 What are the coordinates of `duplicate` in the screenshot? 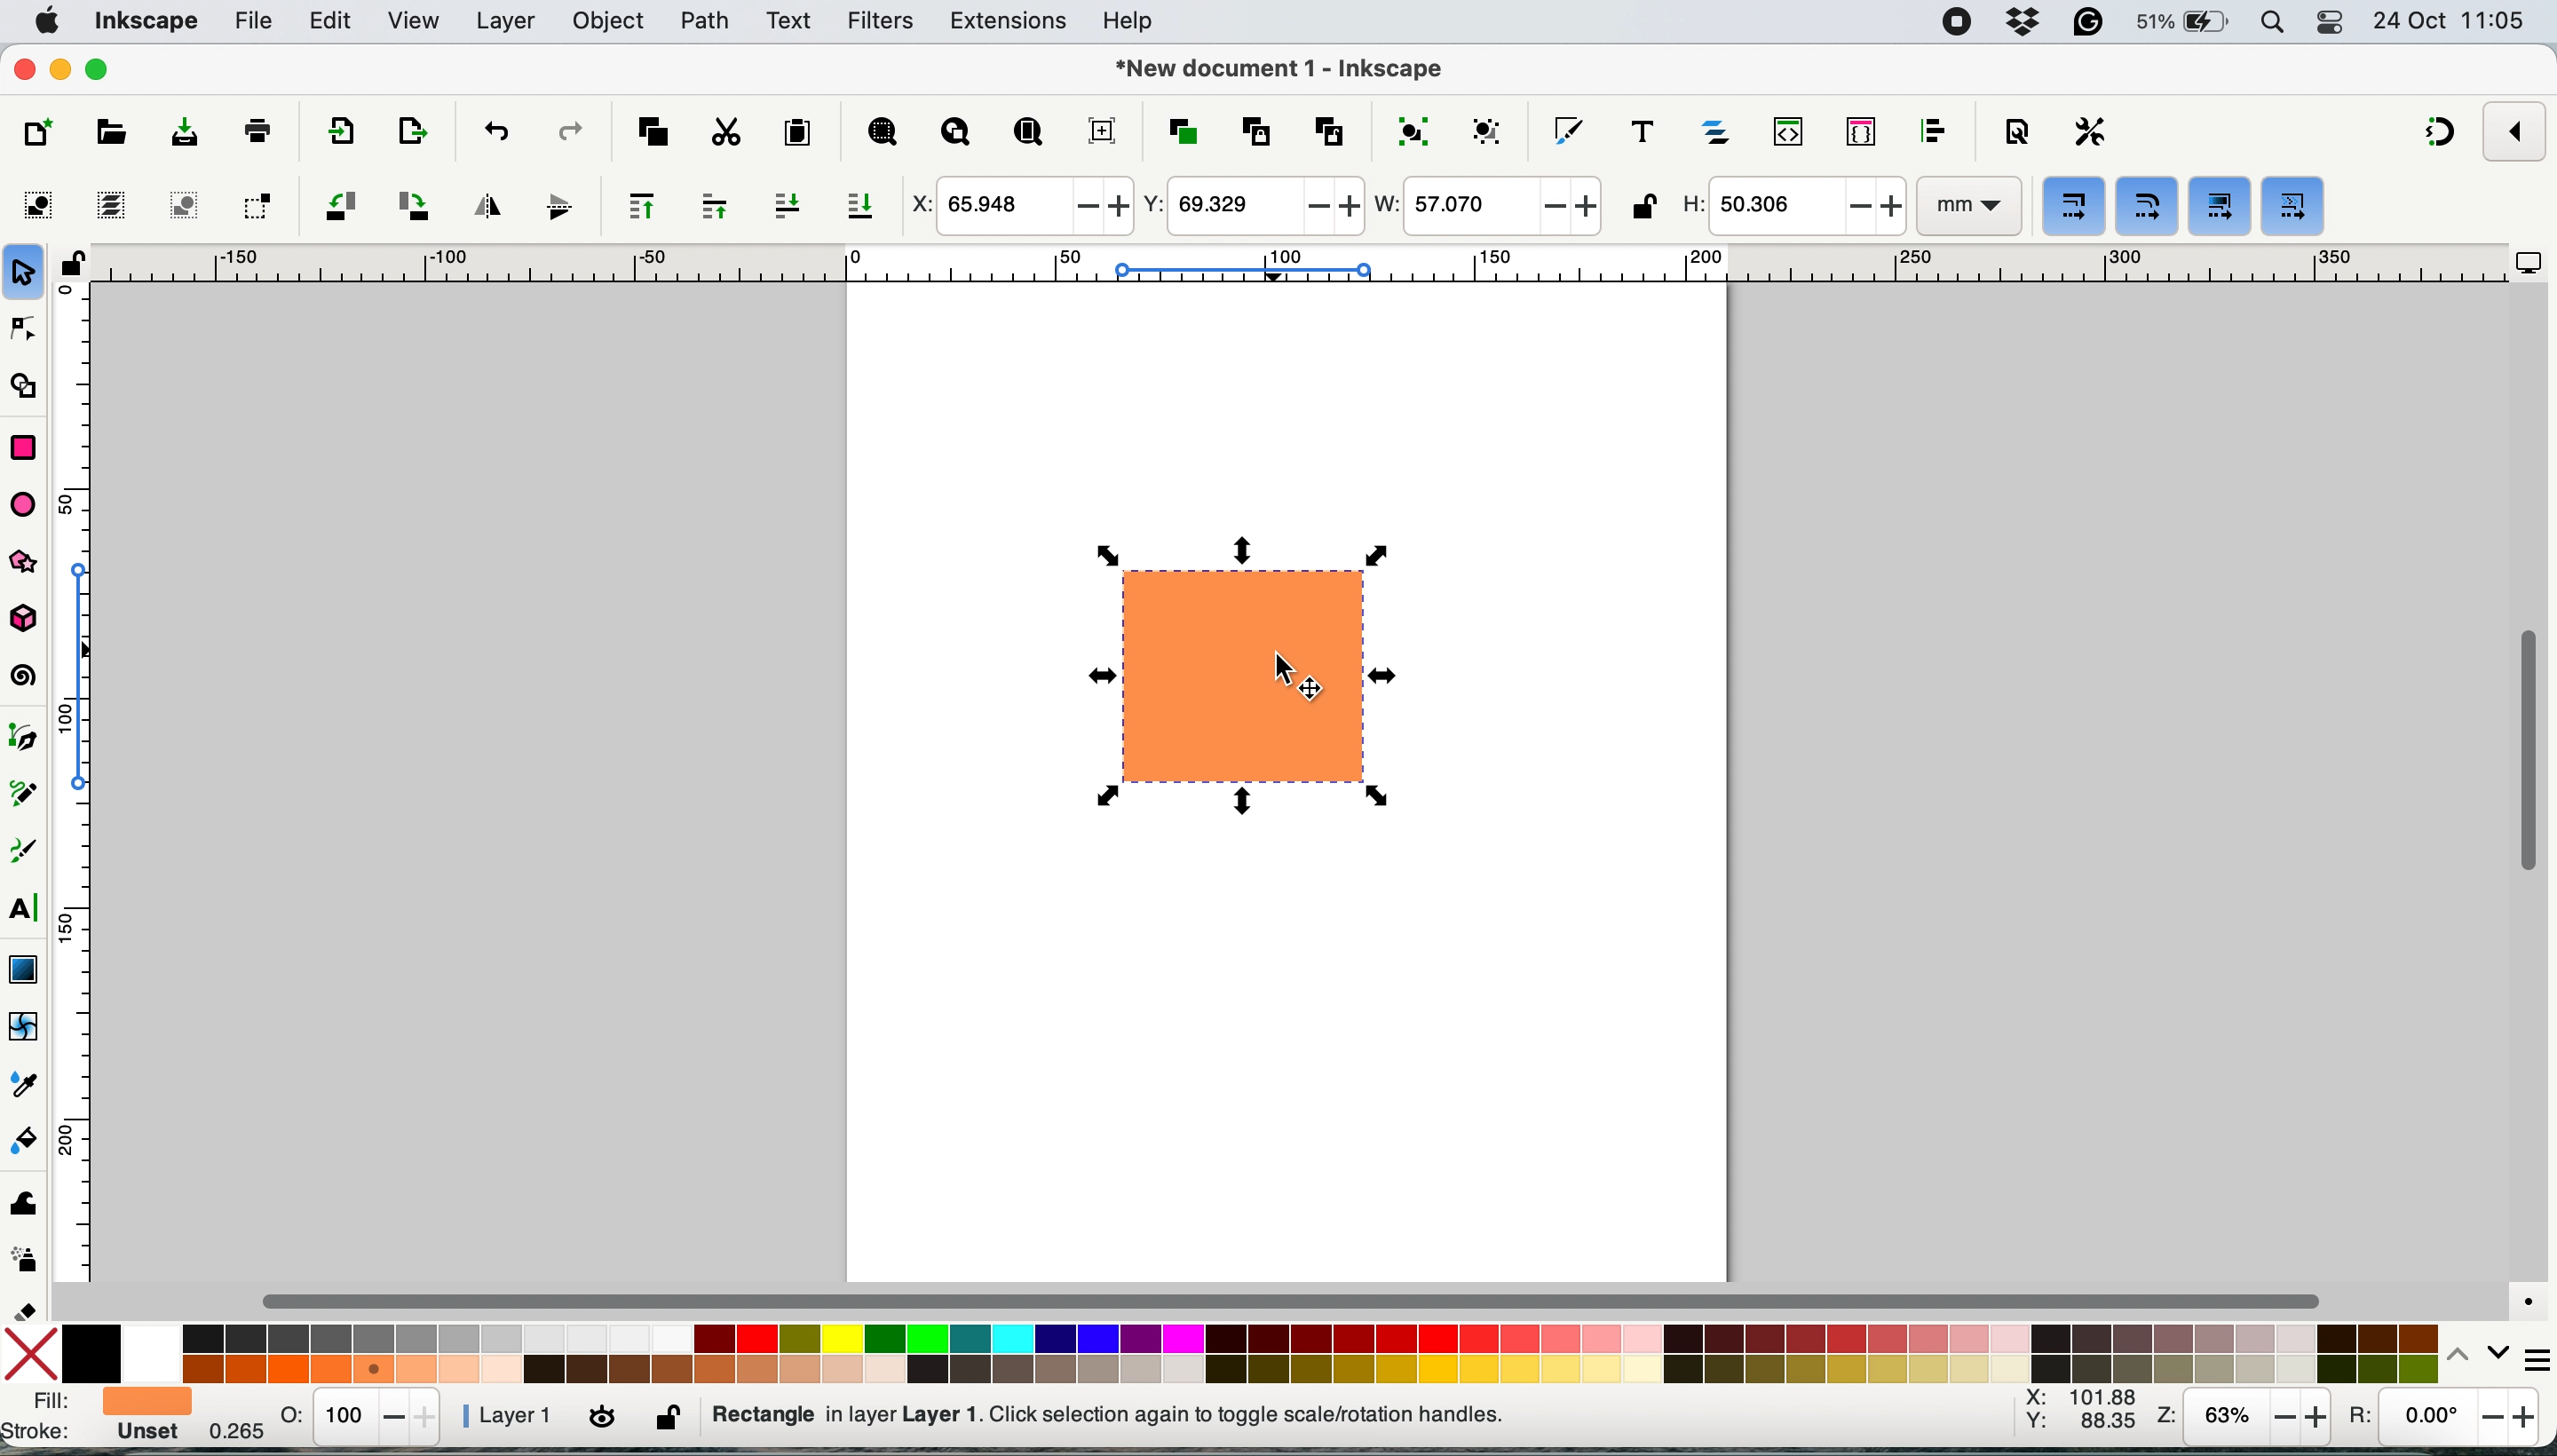 It's located at (1180, 132).